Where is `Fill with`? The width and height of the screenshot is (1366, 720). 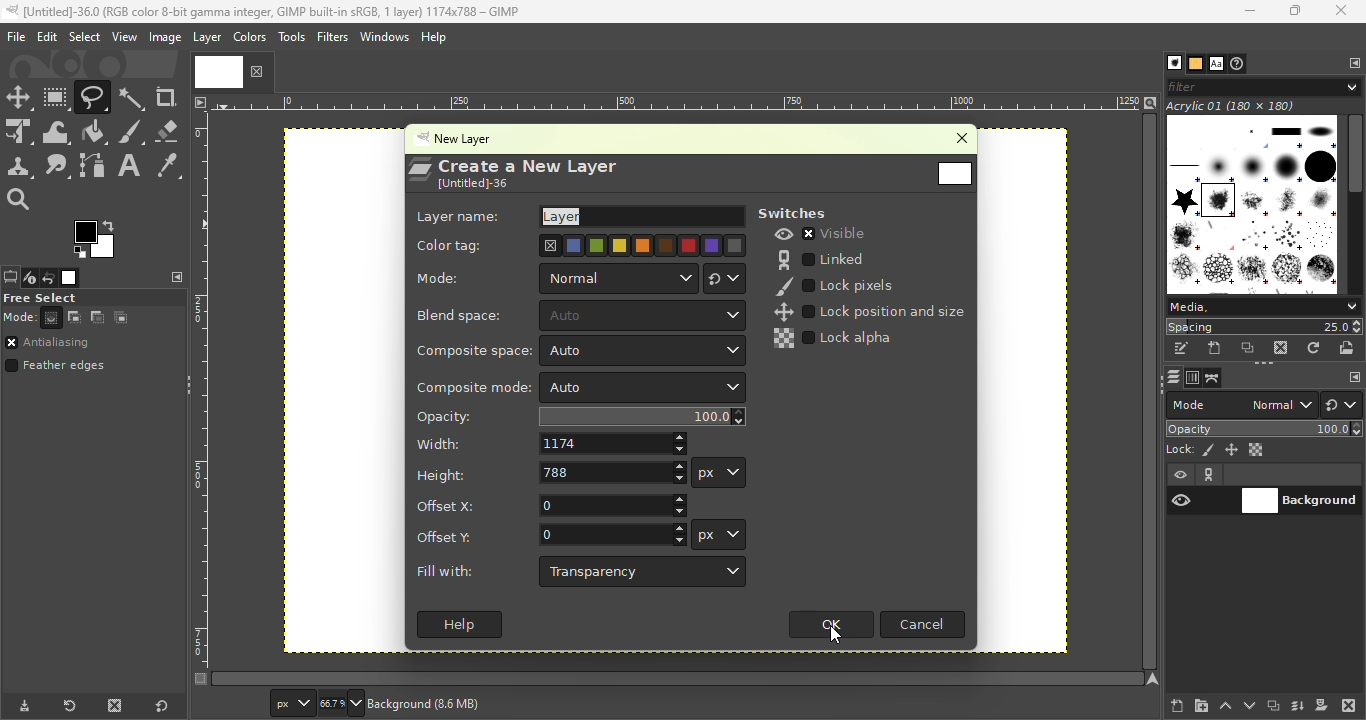
Fill with is located at coordinates (583, 572).